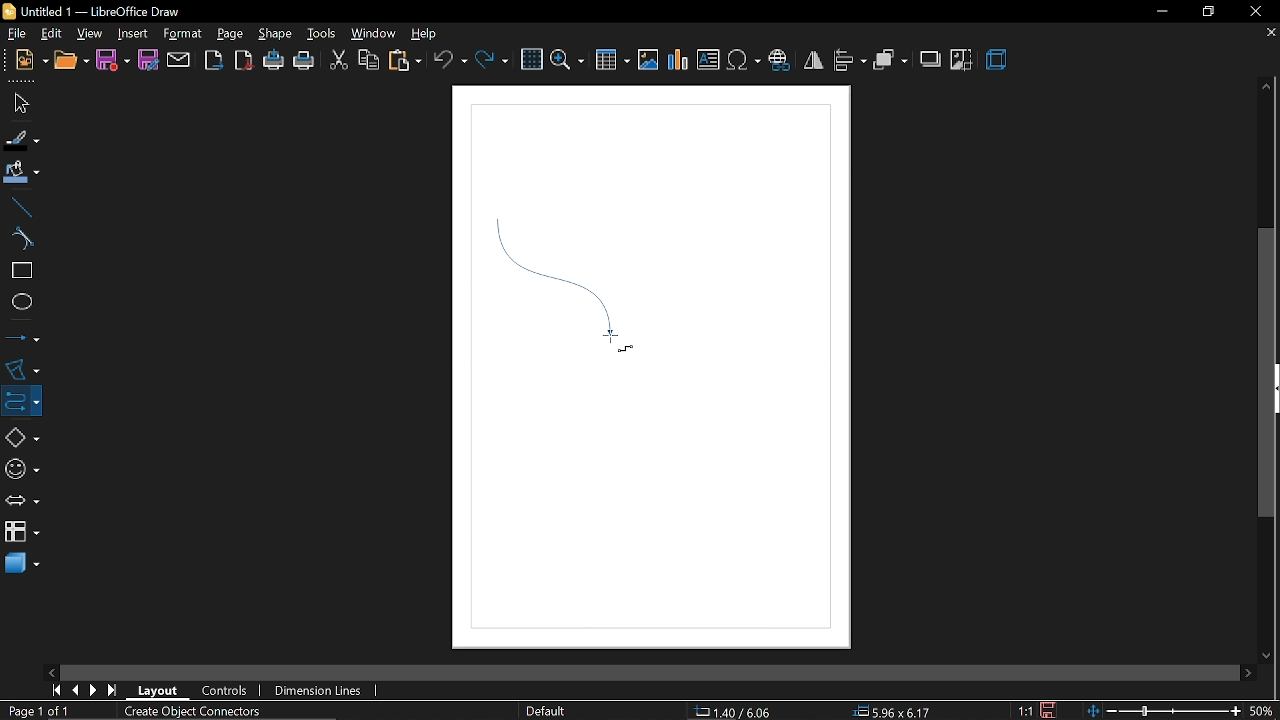  Describe the element at coordinates (337, 62) in the screenshot. I see `cut ` at that location.